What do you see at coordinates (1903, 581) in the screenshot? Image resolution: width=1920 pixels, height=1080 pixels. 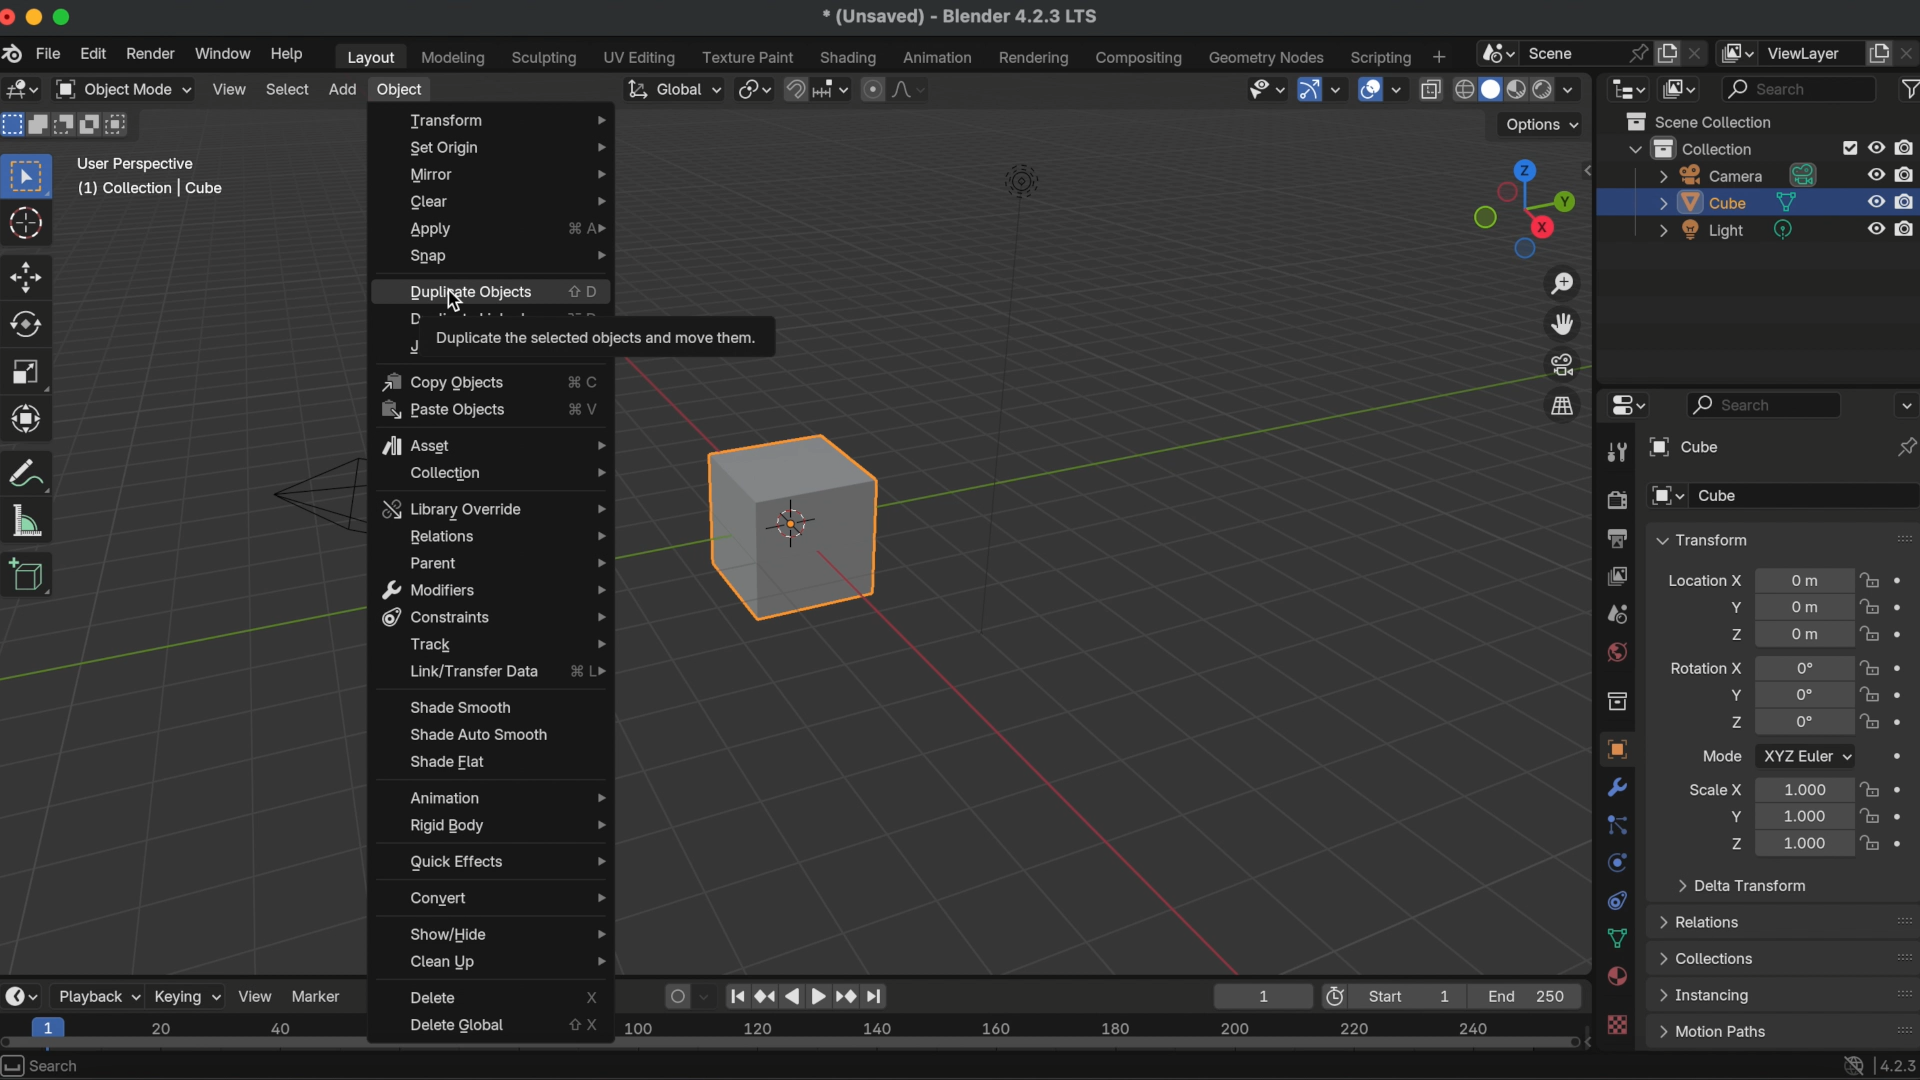 I see `animate property` at bounding box center [1903, 581].